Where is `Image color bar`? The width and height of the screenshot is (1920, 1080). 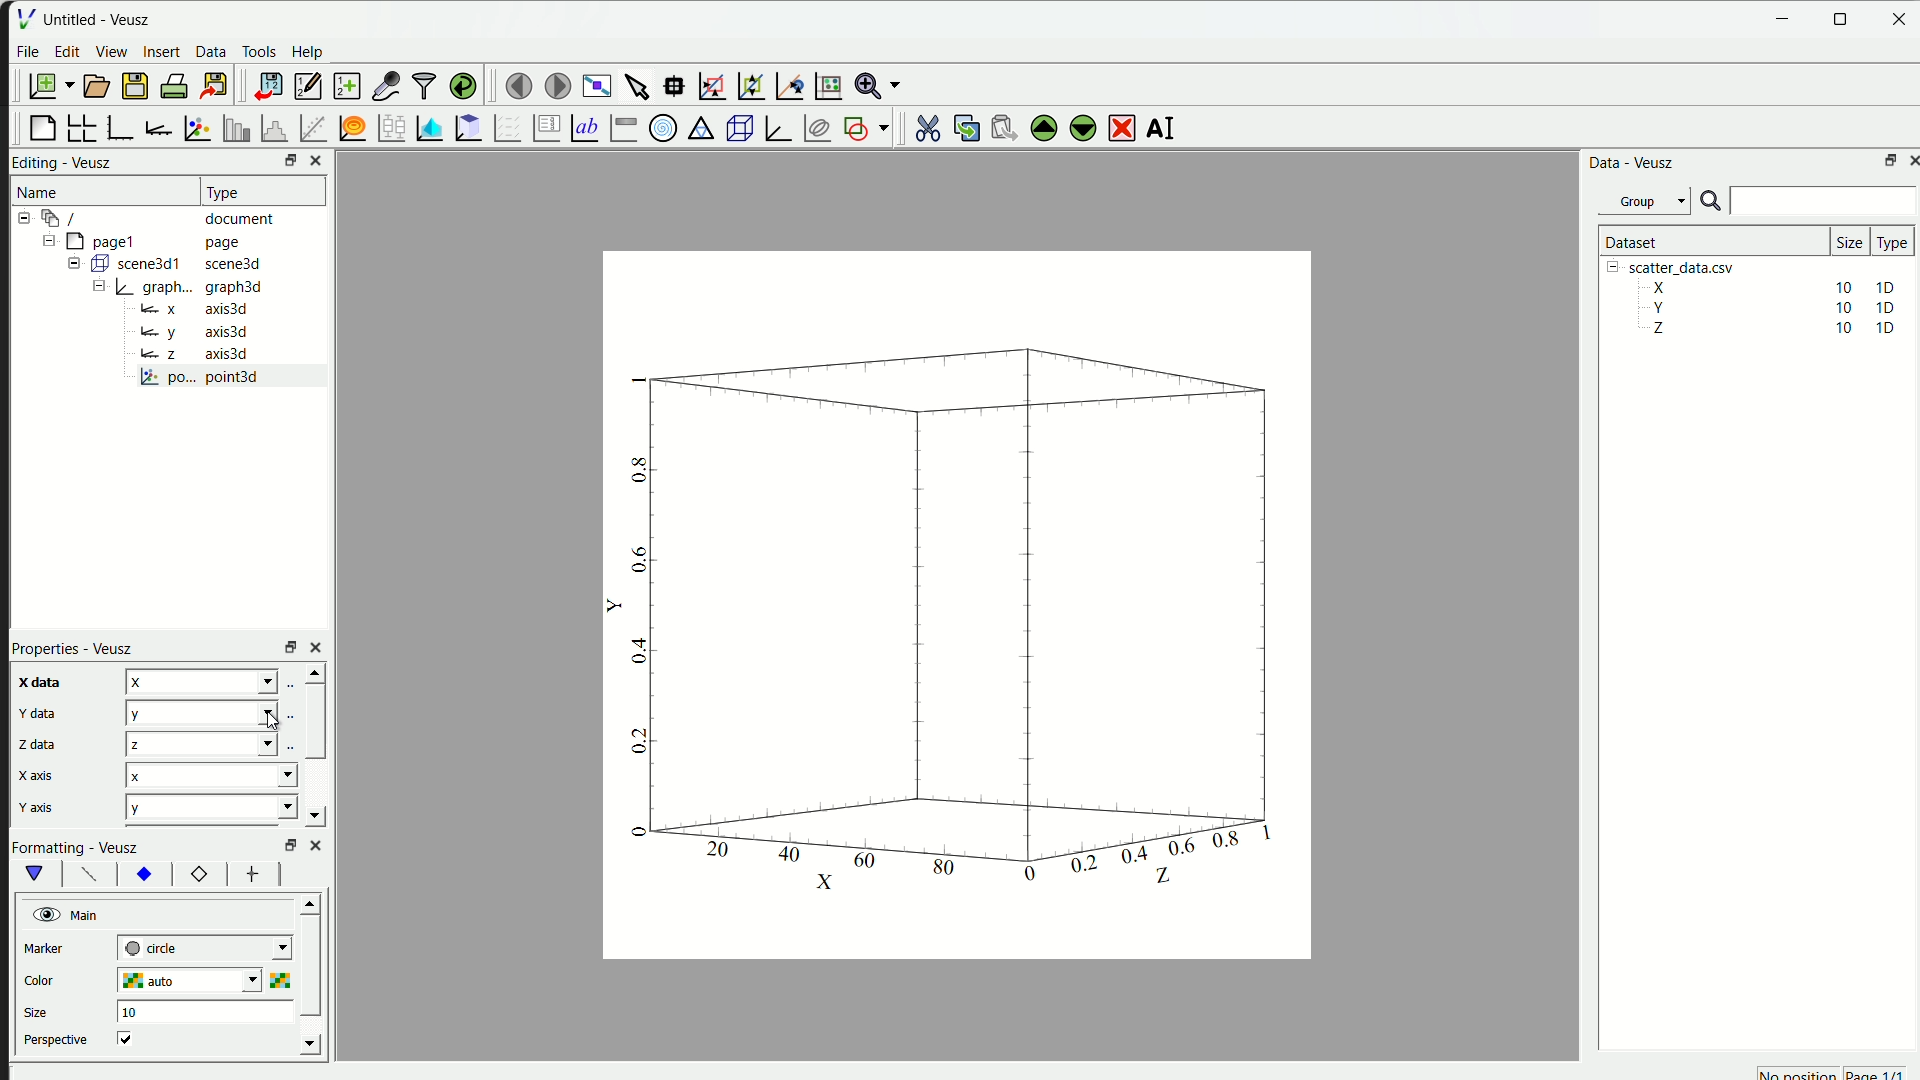 Image color bar is located at coordinates (625, 127).